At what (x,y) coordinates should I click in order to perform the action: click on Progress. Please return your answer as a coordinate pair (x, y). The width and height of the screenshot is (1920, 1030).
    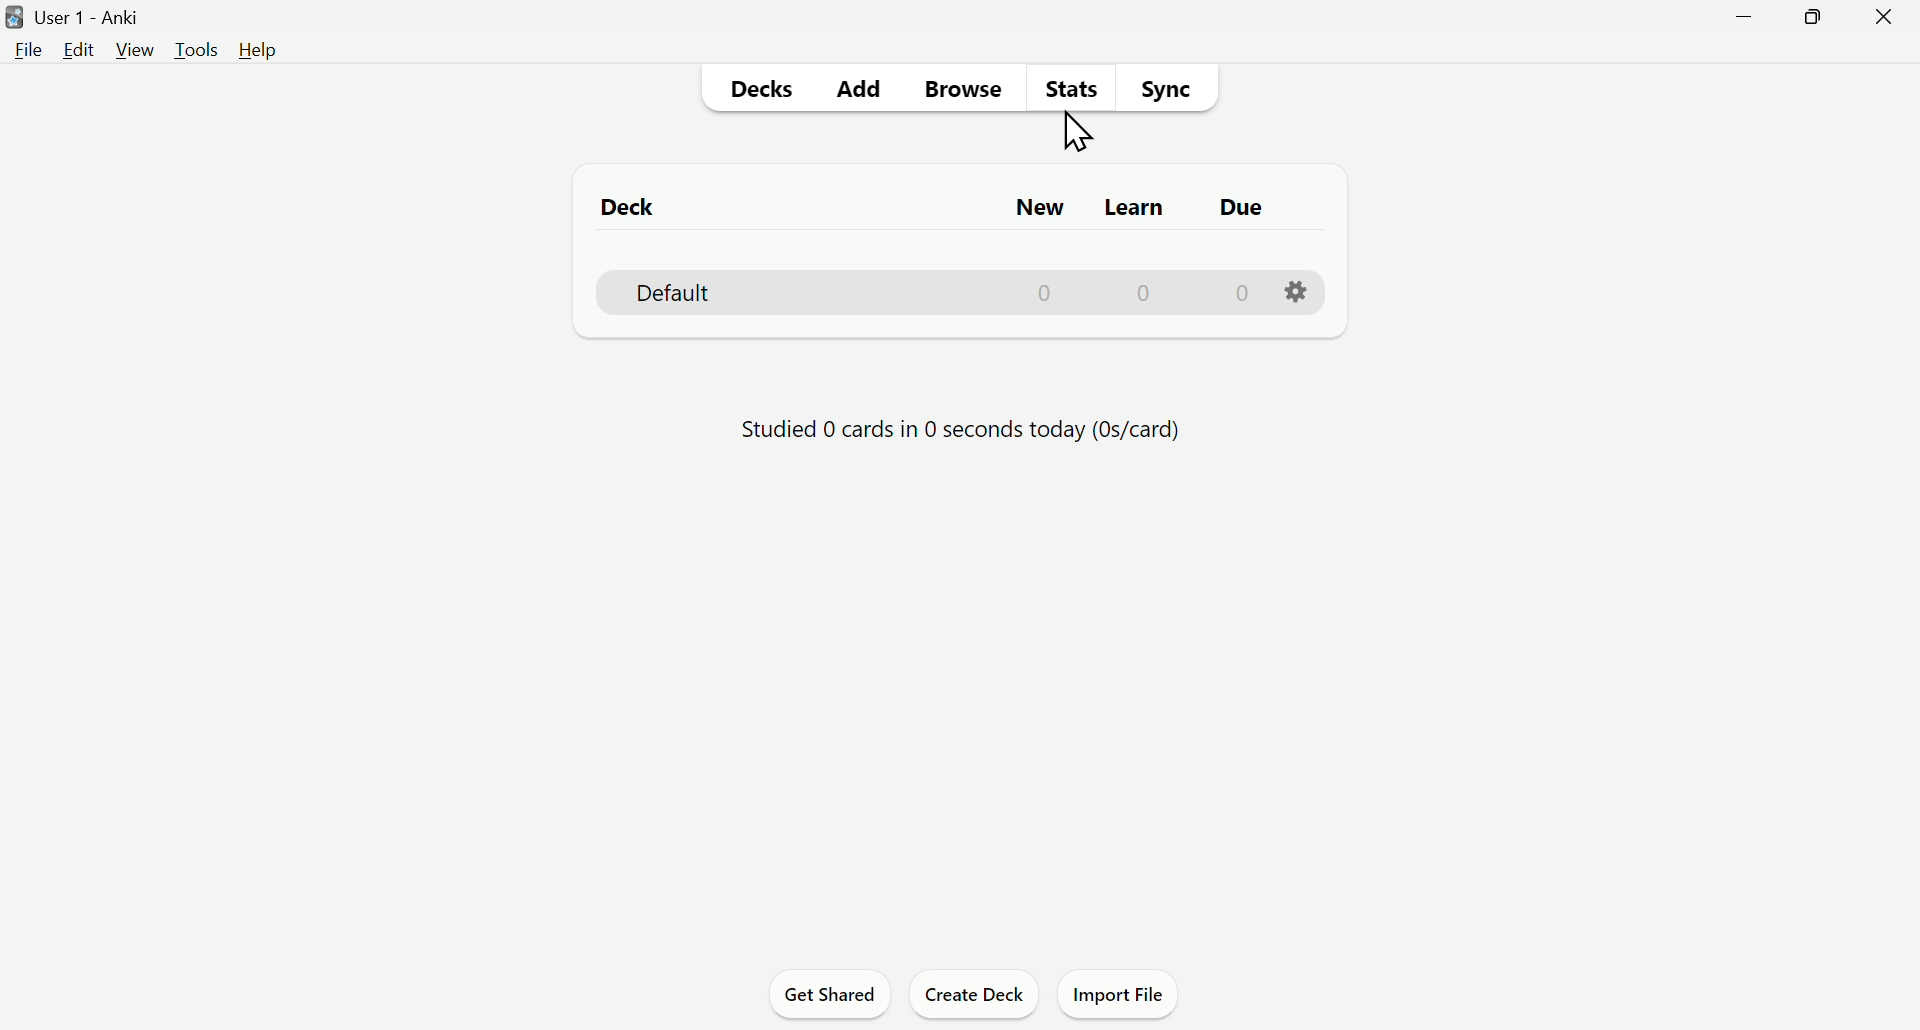
    Looking at the image, I should click on (969, 425).